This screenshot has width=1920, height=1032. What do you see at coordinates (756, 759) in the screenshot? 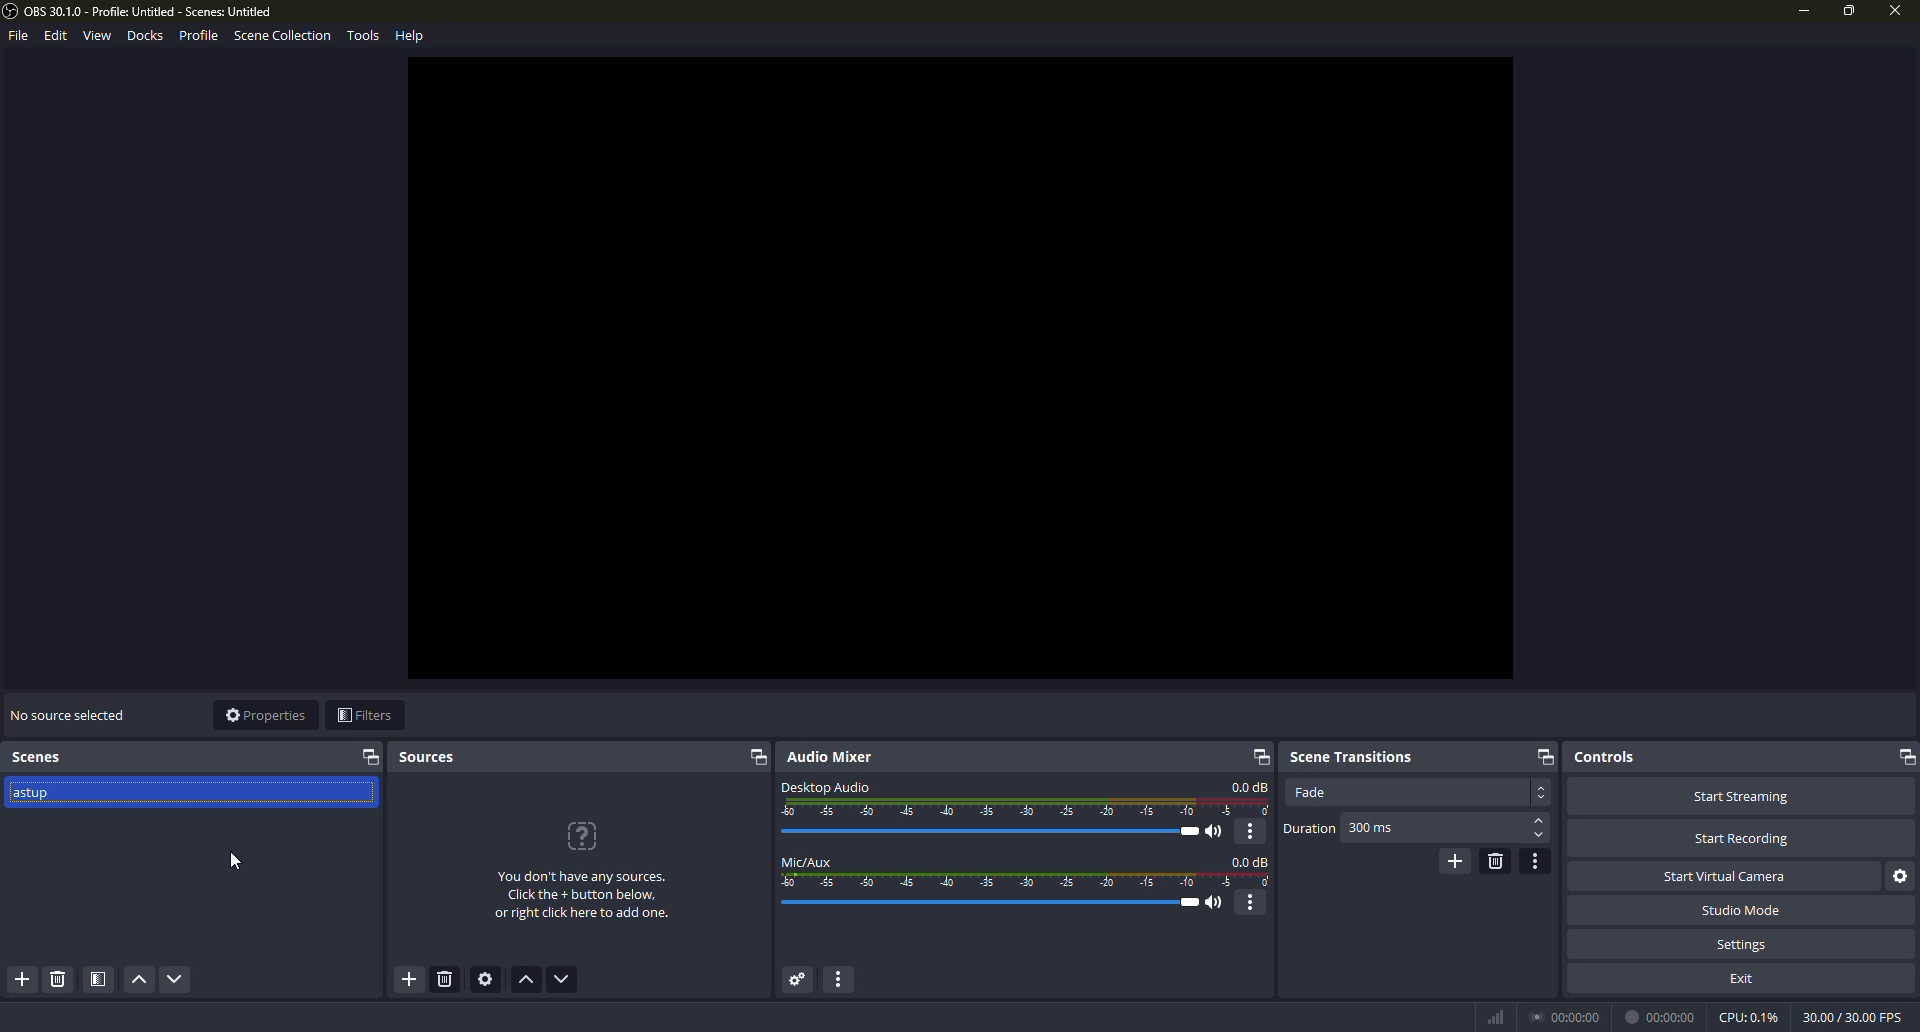
I see `expand` at bounding box center [756, 759].